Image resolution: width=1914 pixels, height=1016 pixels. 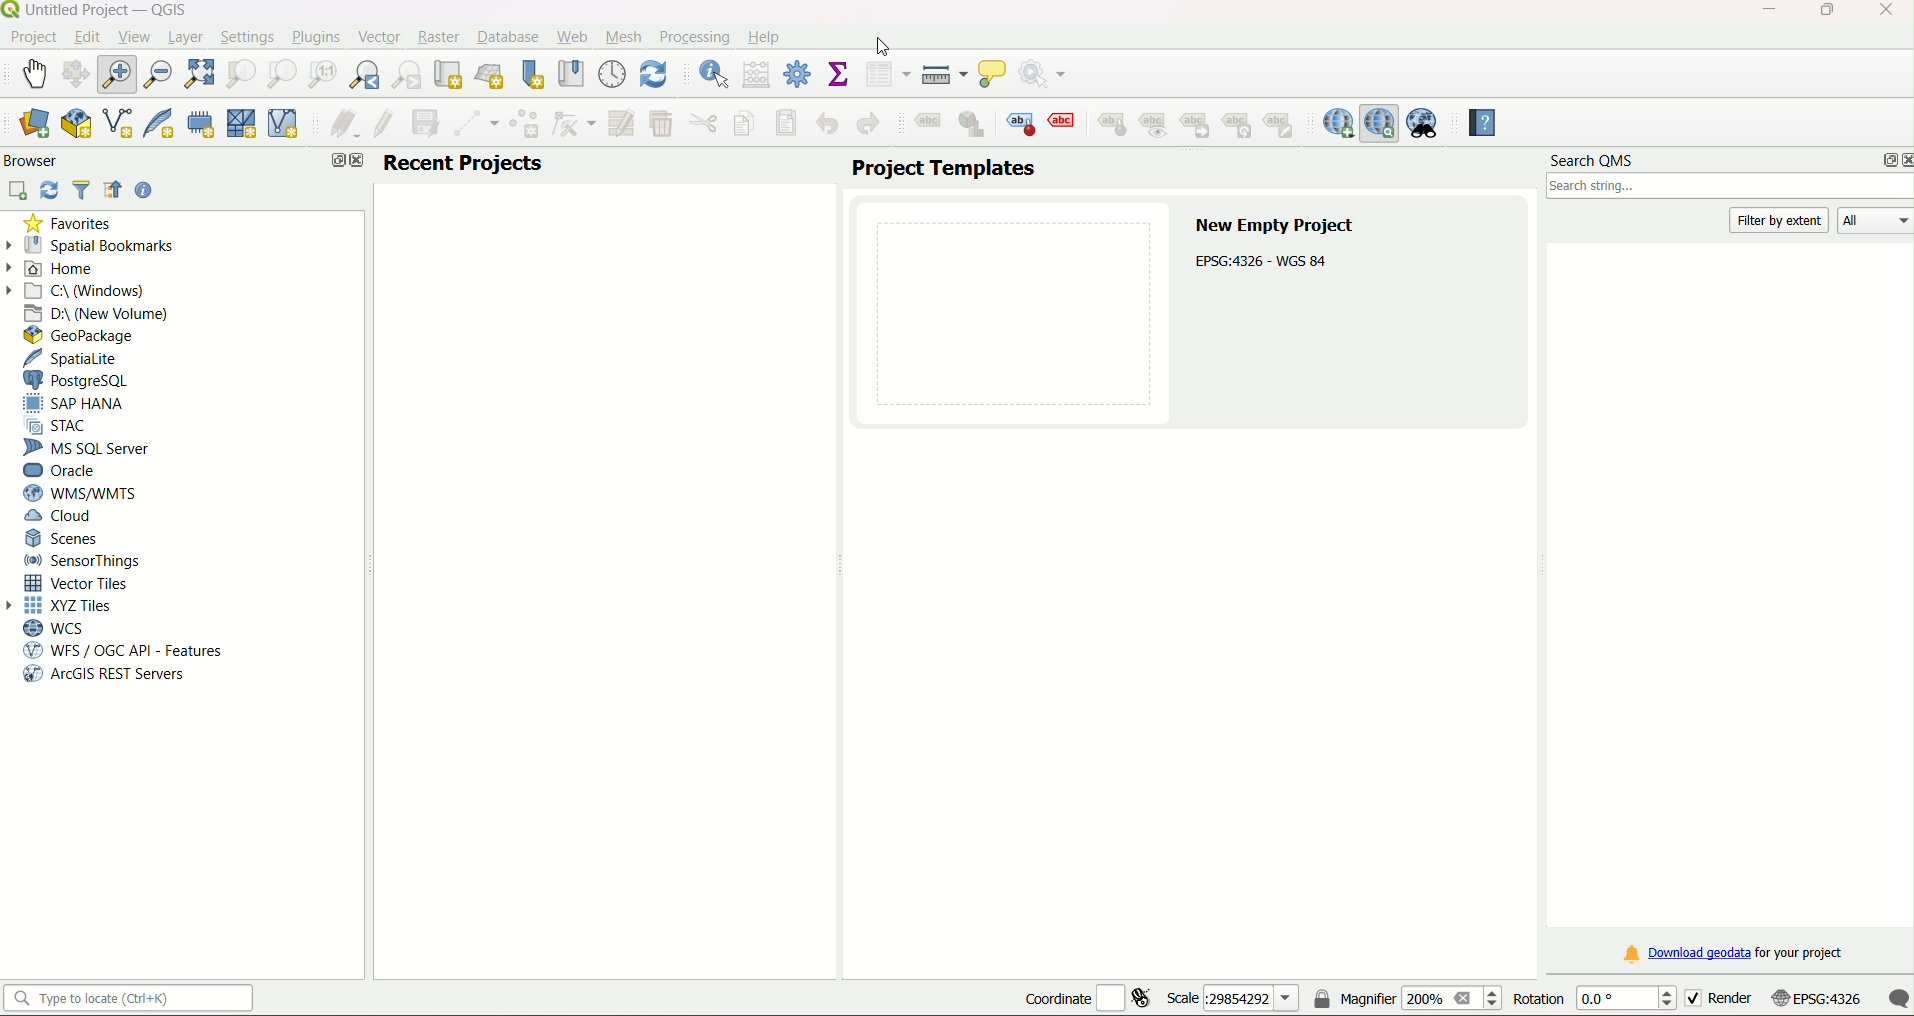 What do you see at coordinates (621, 122) in the screenshot?
I see `modify attributes` at bounding box center [621, 122].